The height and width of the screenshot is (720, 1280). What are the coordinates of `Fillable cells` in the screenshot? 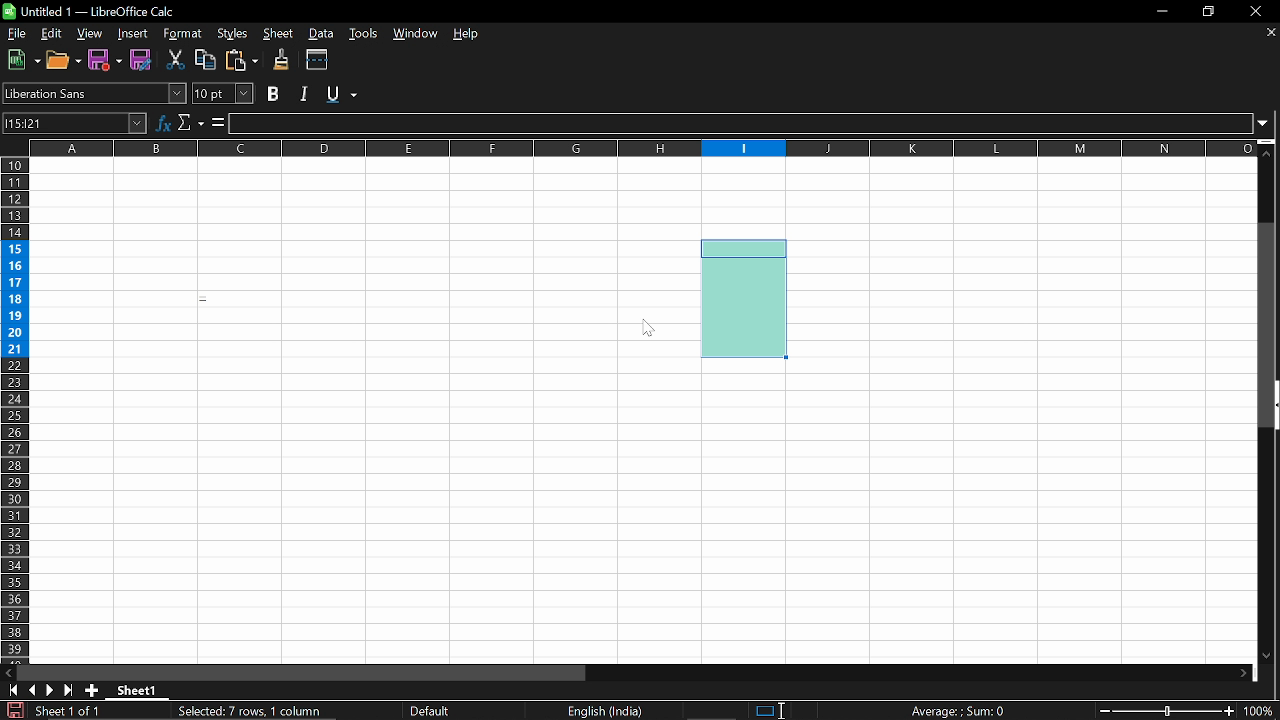 It's located at (364, 411).